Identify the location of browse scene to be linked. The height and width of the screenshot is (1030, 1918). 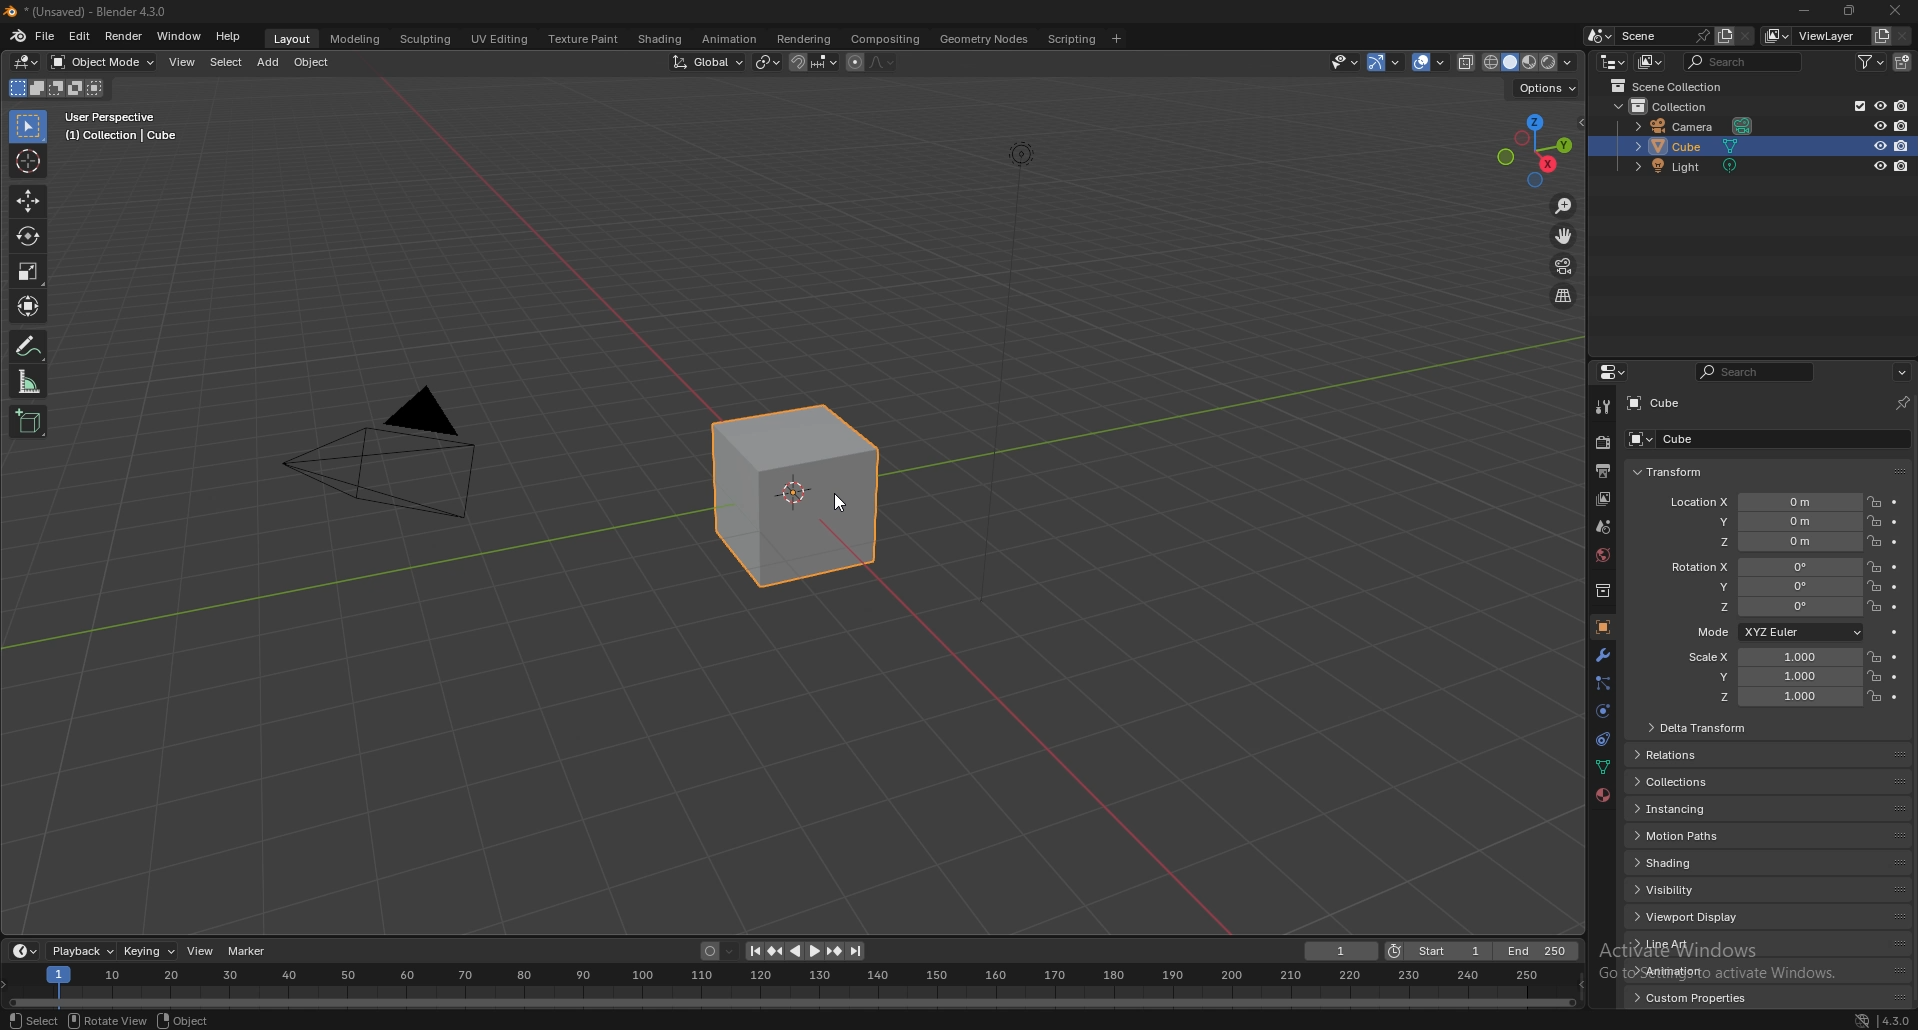
(1600, 36).